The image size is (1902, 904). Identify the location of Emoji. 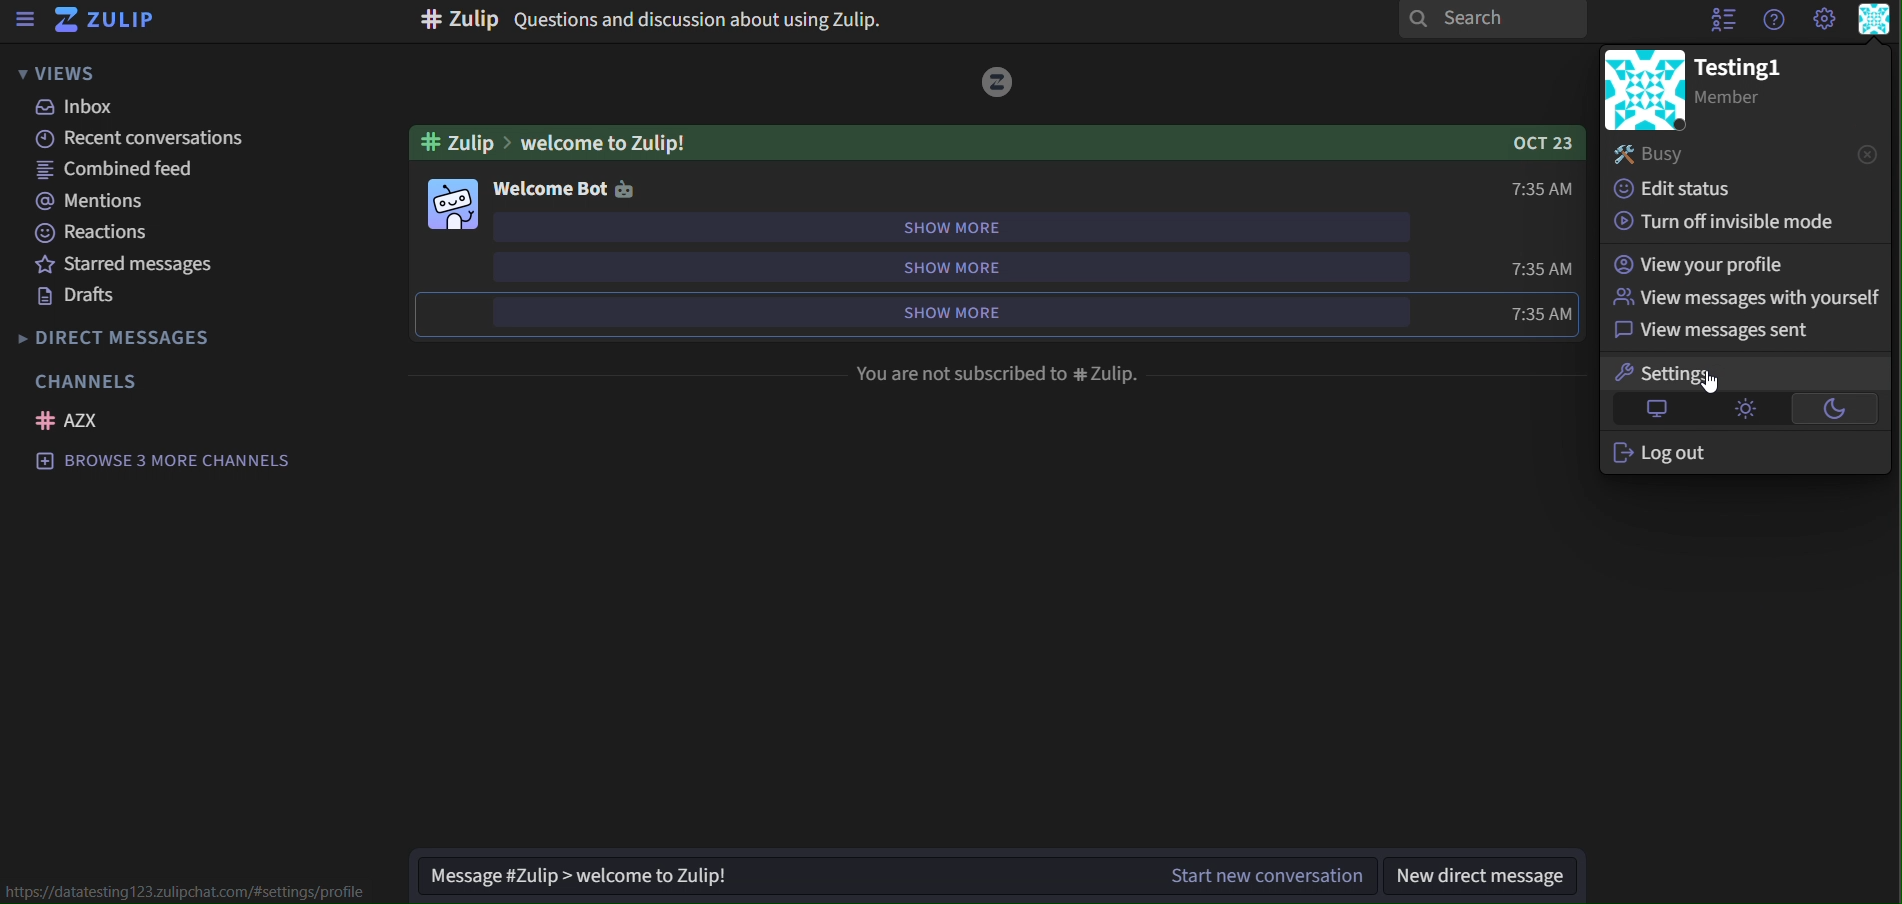
(454, 205).